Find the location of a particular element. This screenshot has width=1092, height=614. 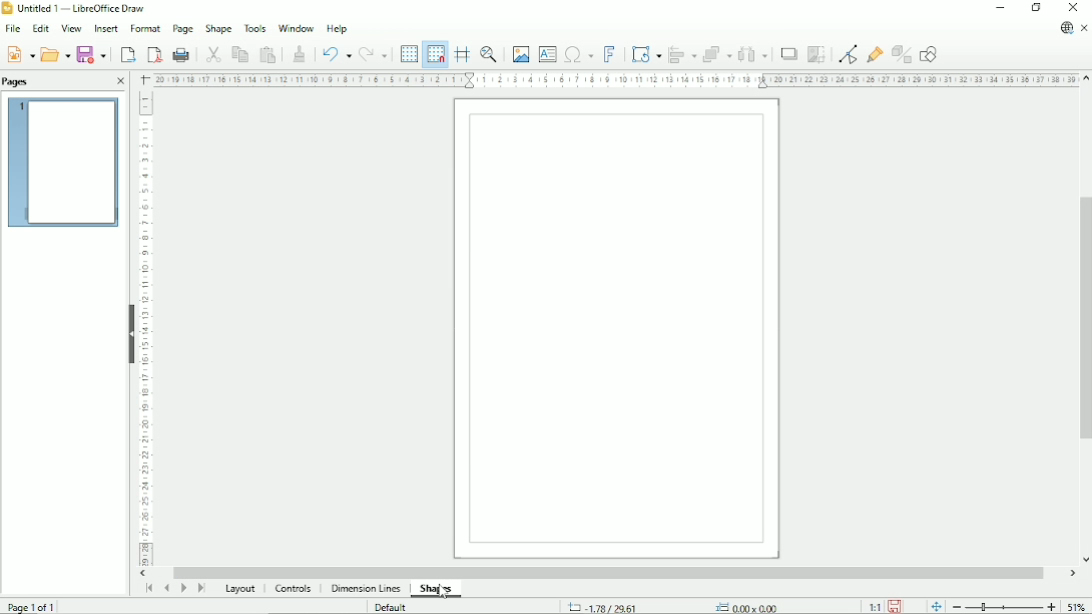

Export is located at coordinates (126, 53).